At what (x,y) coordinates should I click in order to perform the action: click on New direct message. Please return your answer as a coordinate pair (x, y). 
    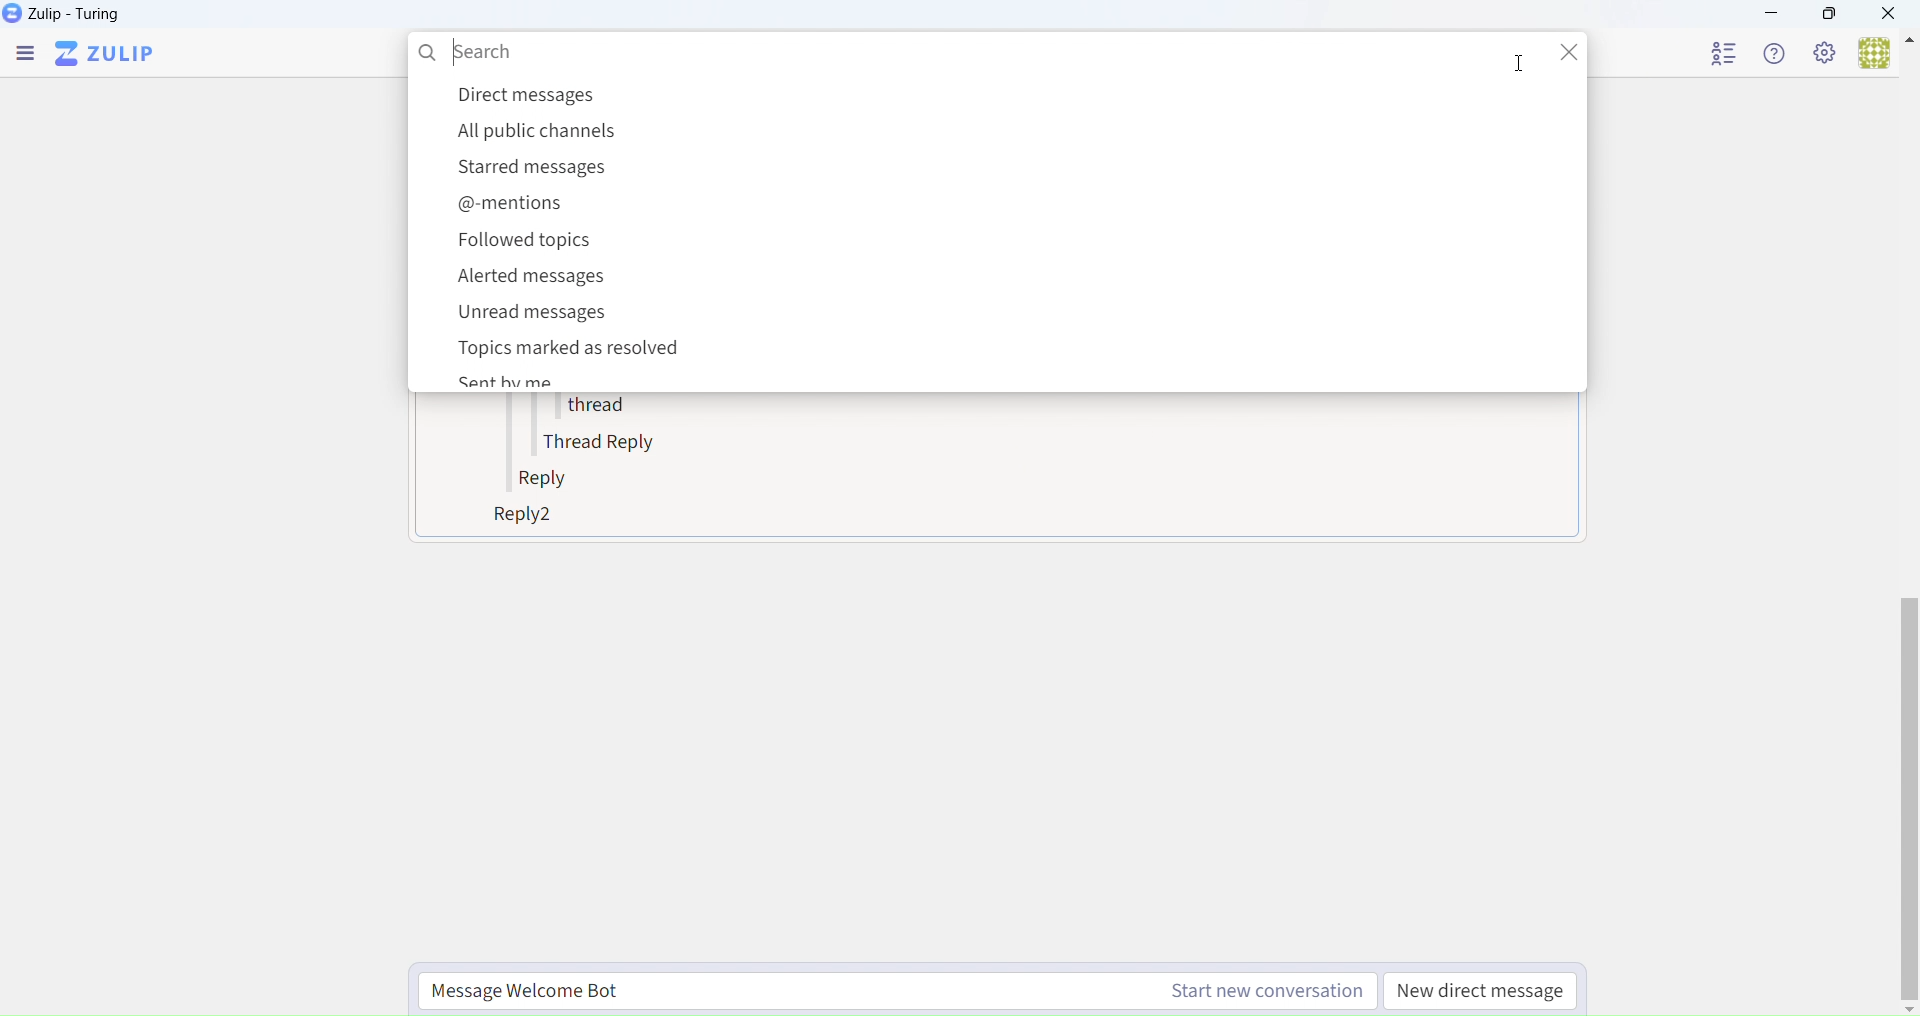
    Looking at the image, I should click on (1483, 990).